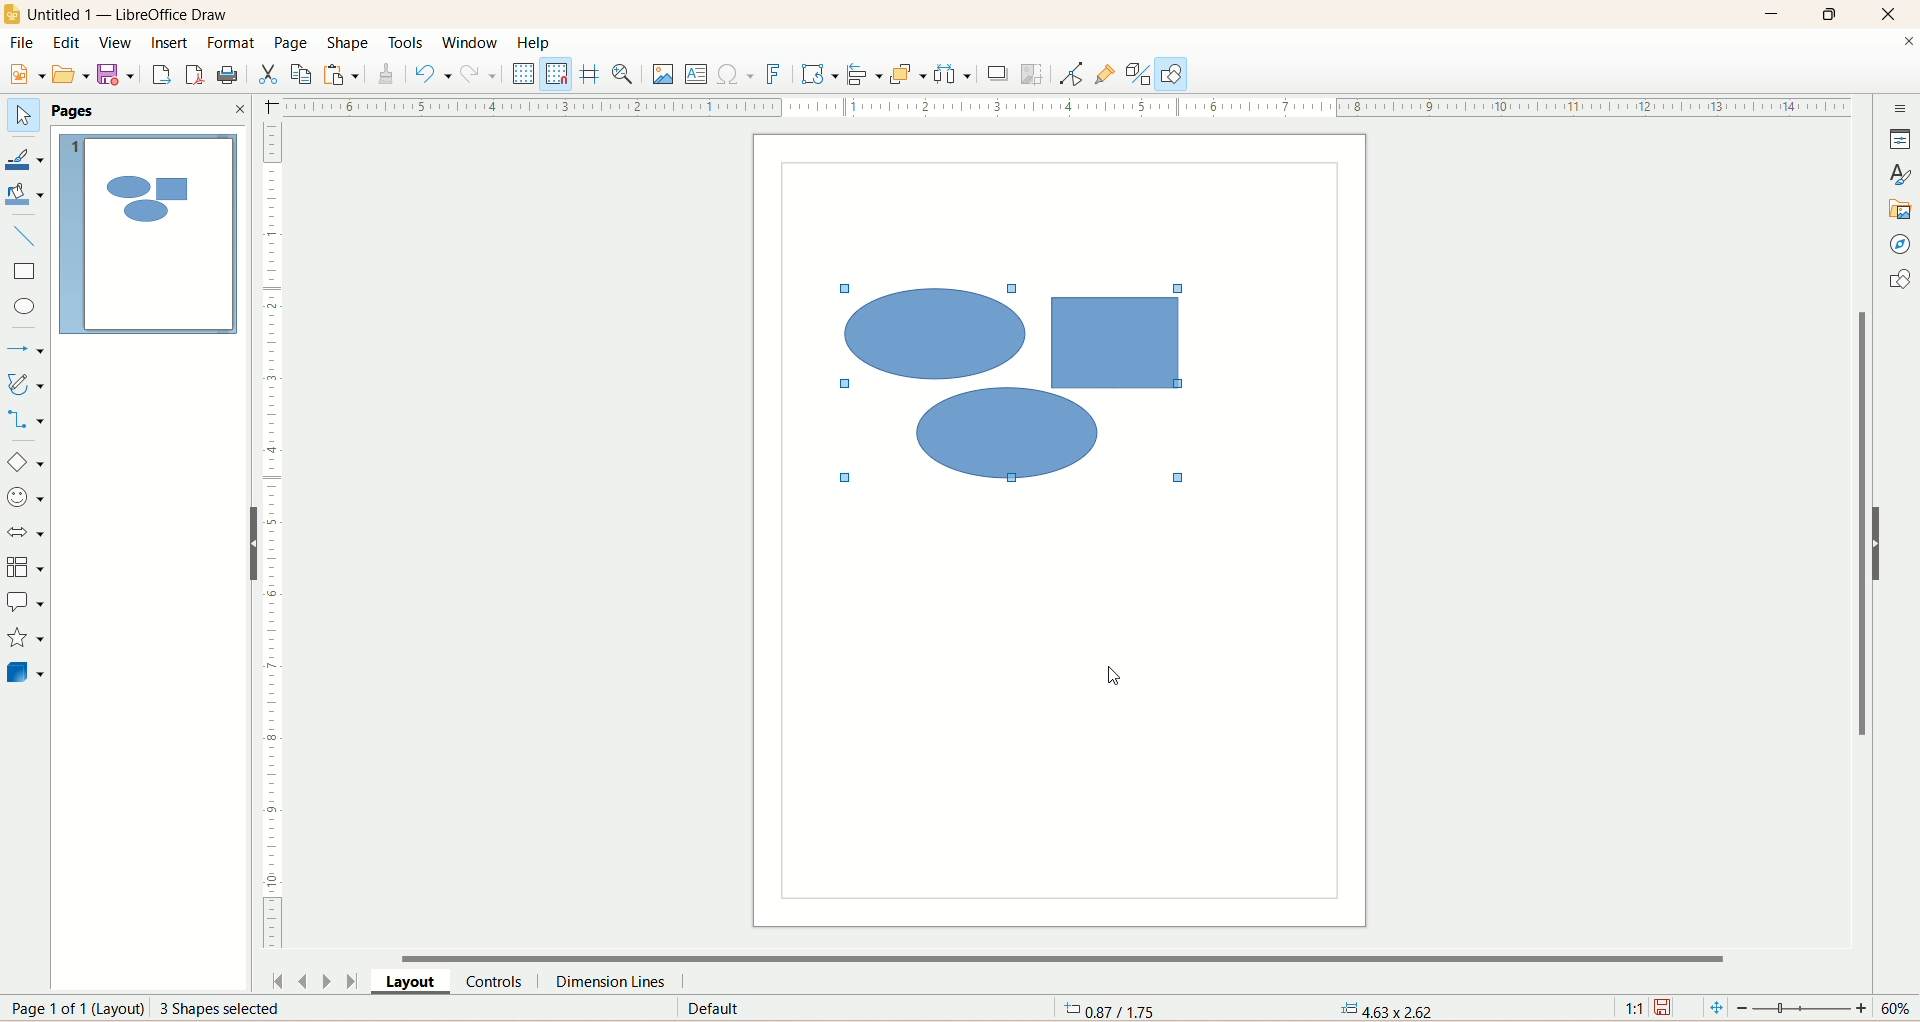  Describe the element at coordinates (1136, 75) in the screenshot. I see `toggle extrusion` at that location.